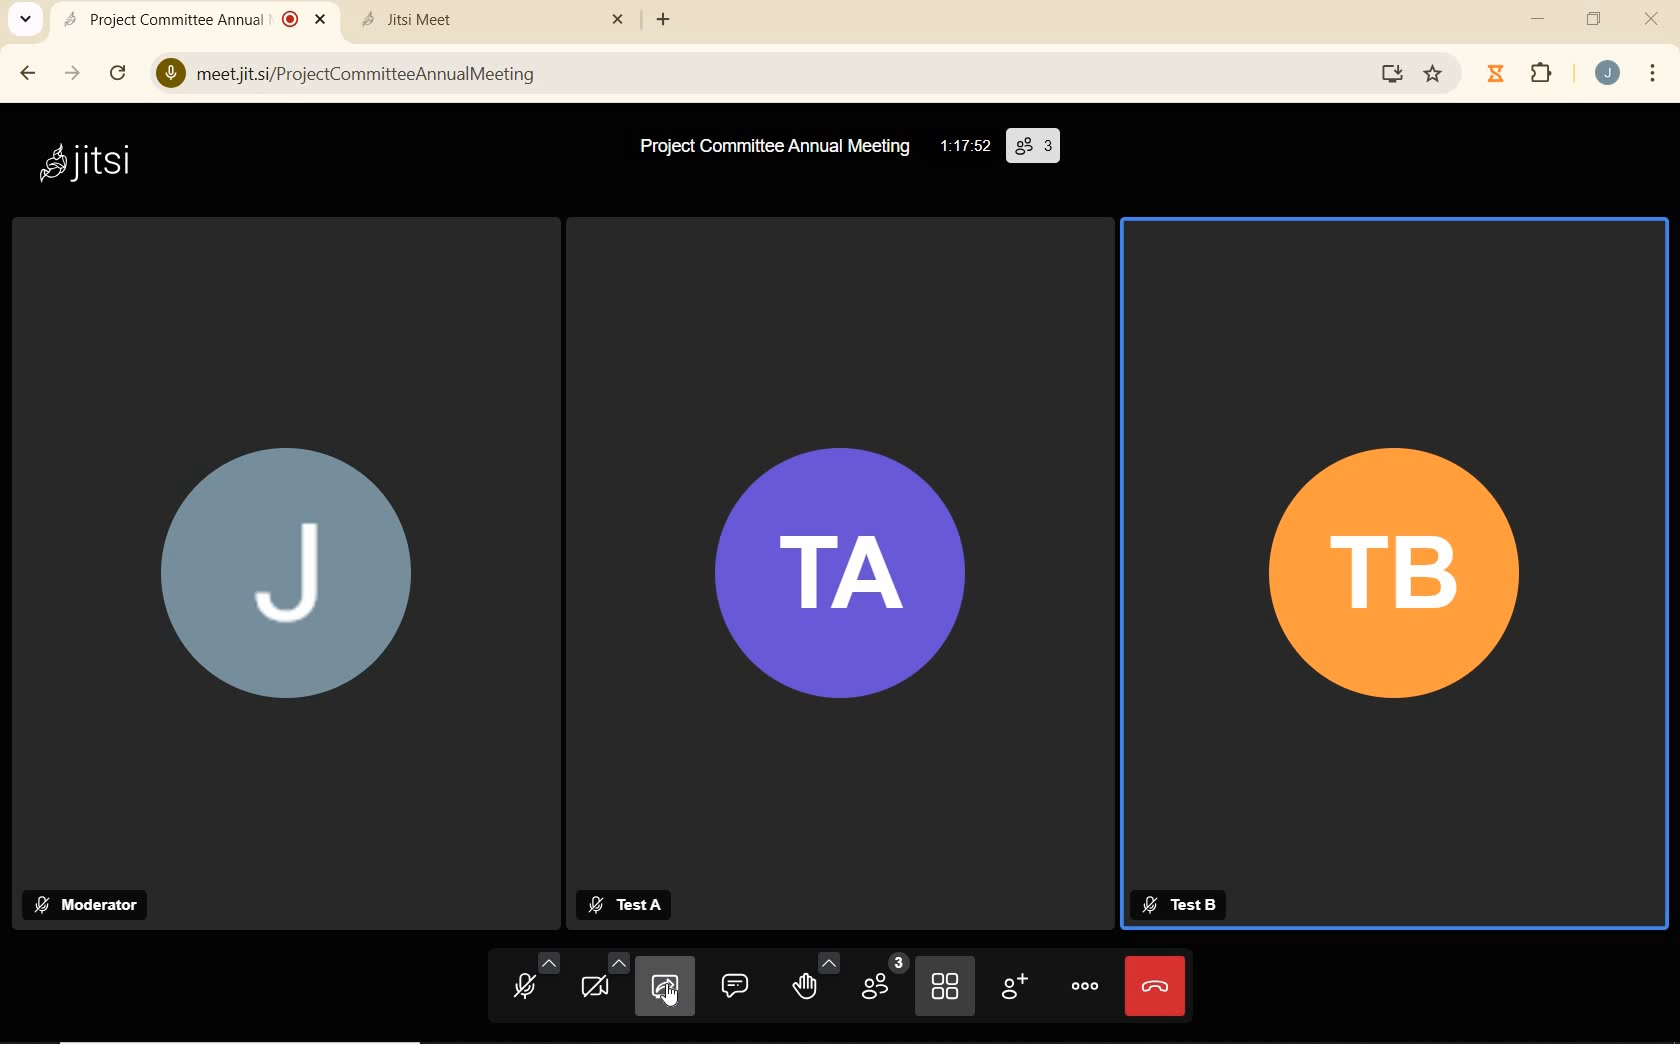  Describe the element at coordinates (947, 988) in the screenshot. I see `TOGGLE TIE VIEW` at that location.